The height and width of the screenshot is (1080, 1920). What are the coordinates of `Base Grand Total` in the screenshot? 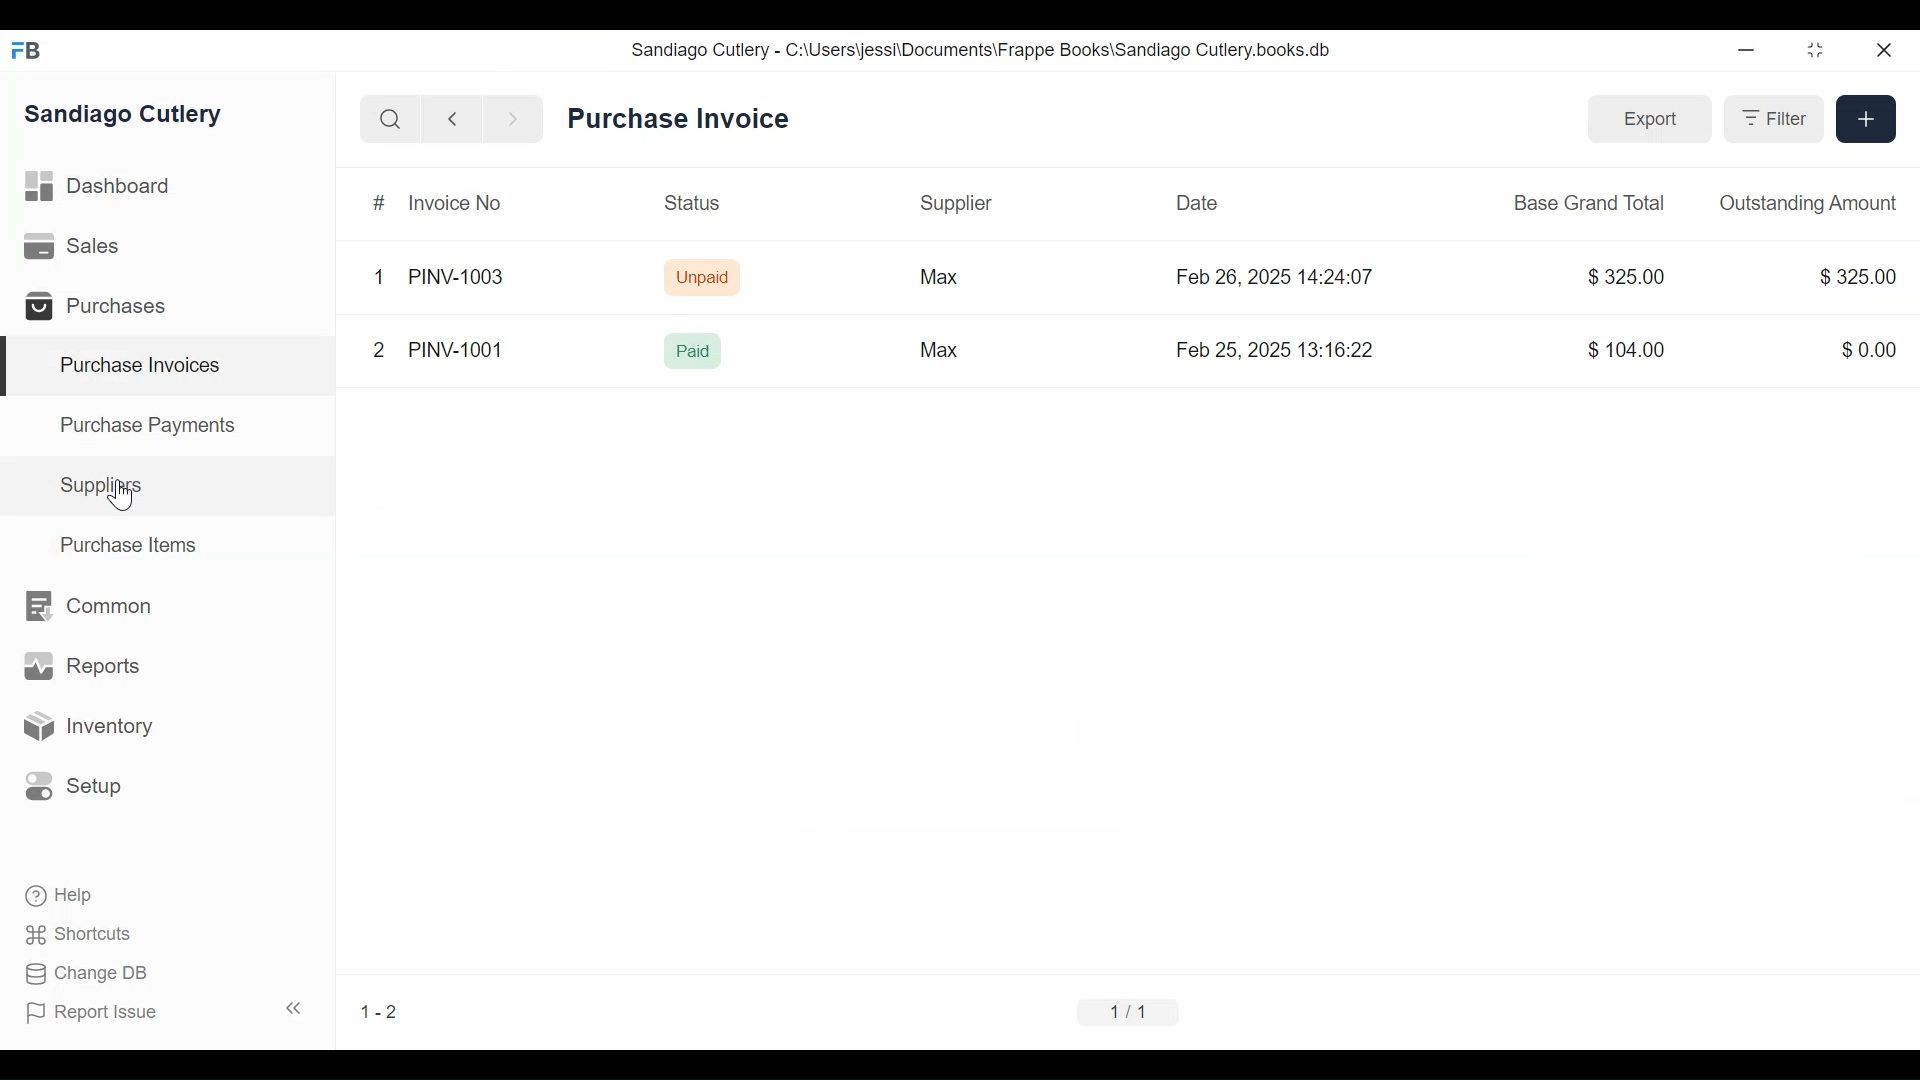 It's located at (1588, 205).